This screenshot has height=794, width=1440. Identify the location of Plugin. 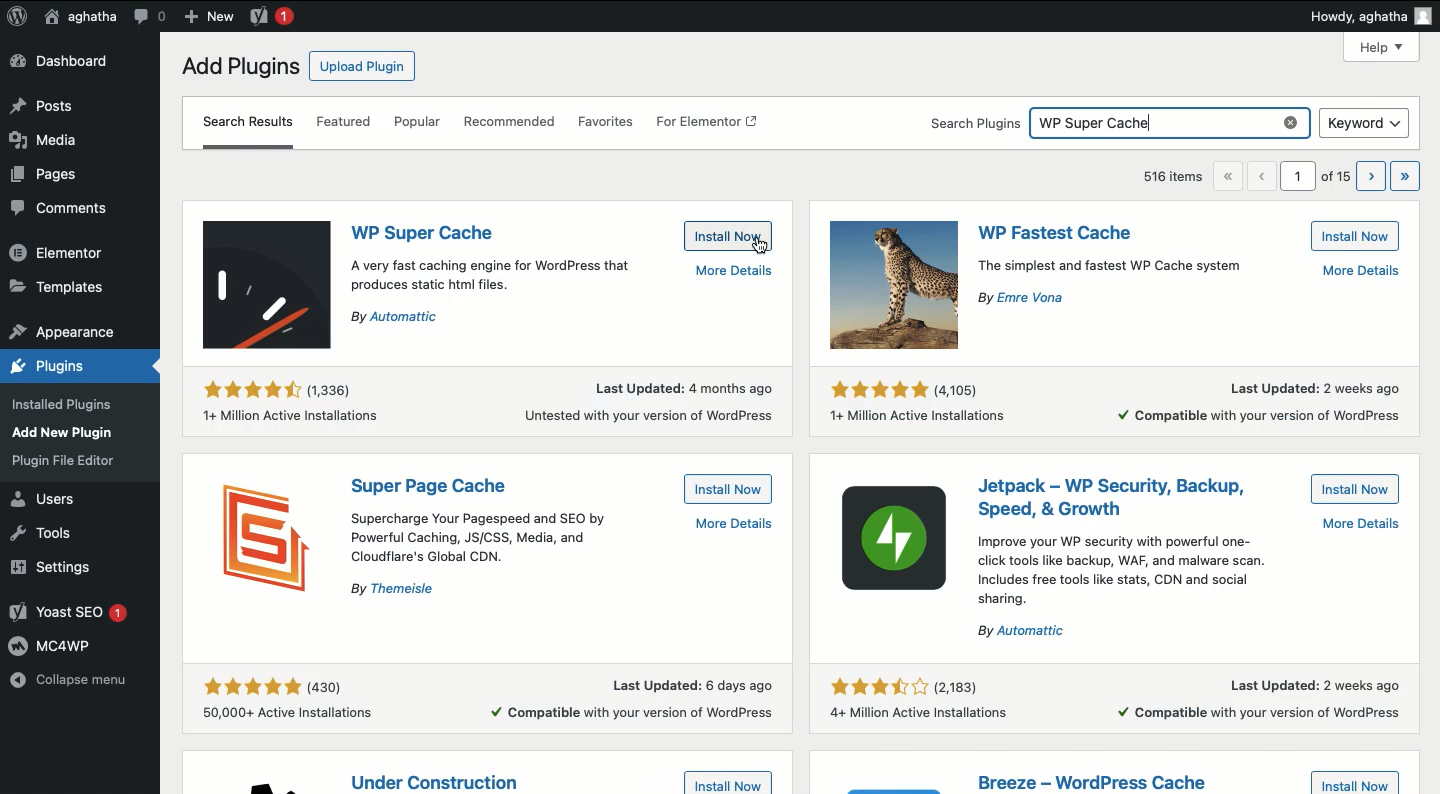
(1052, 233).